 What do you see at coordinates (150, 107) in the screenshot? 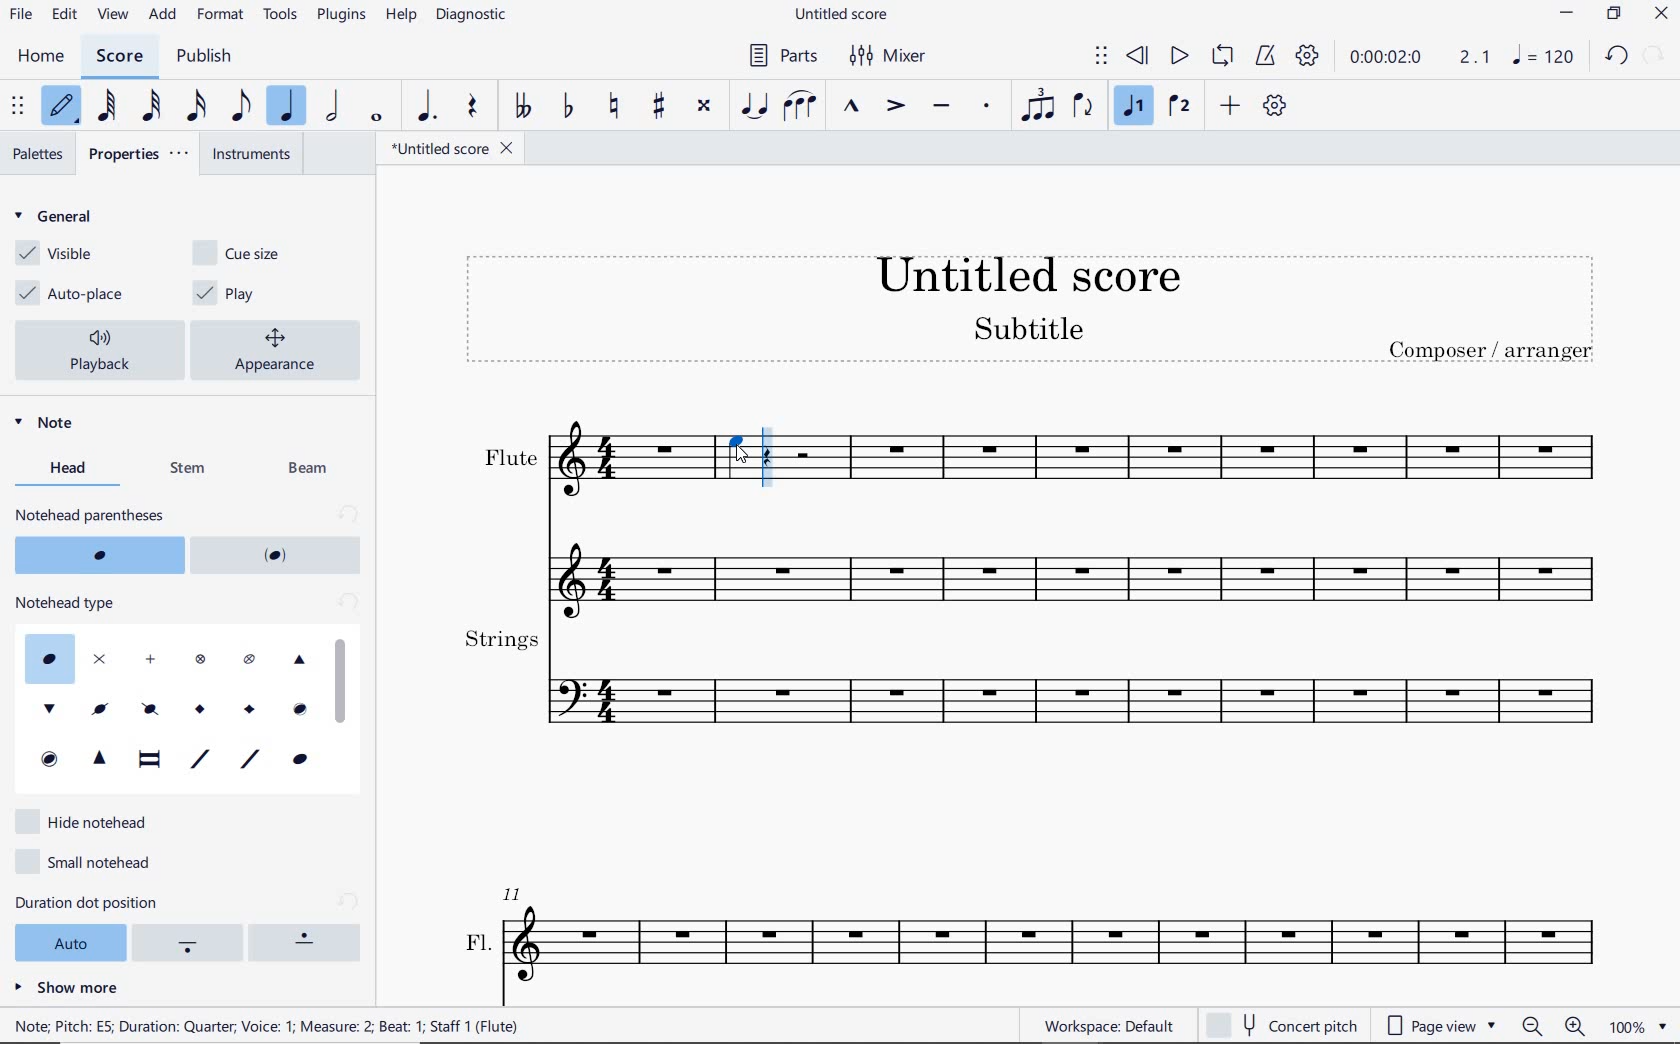
I see `32ND NOTE` at bounding box center [150, 107].